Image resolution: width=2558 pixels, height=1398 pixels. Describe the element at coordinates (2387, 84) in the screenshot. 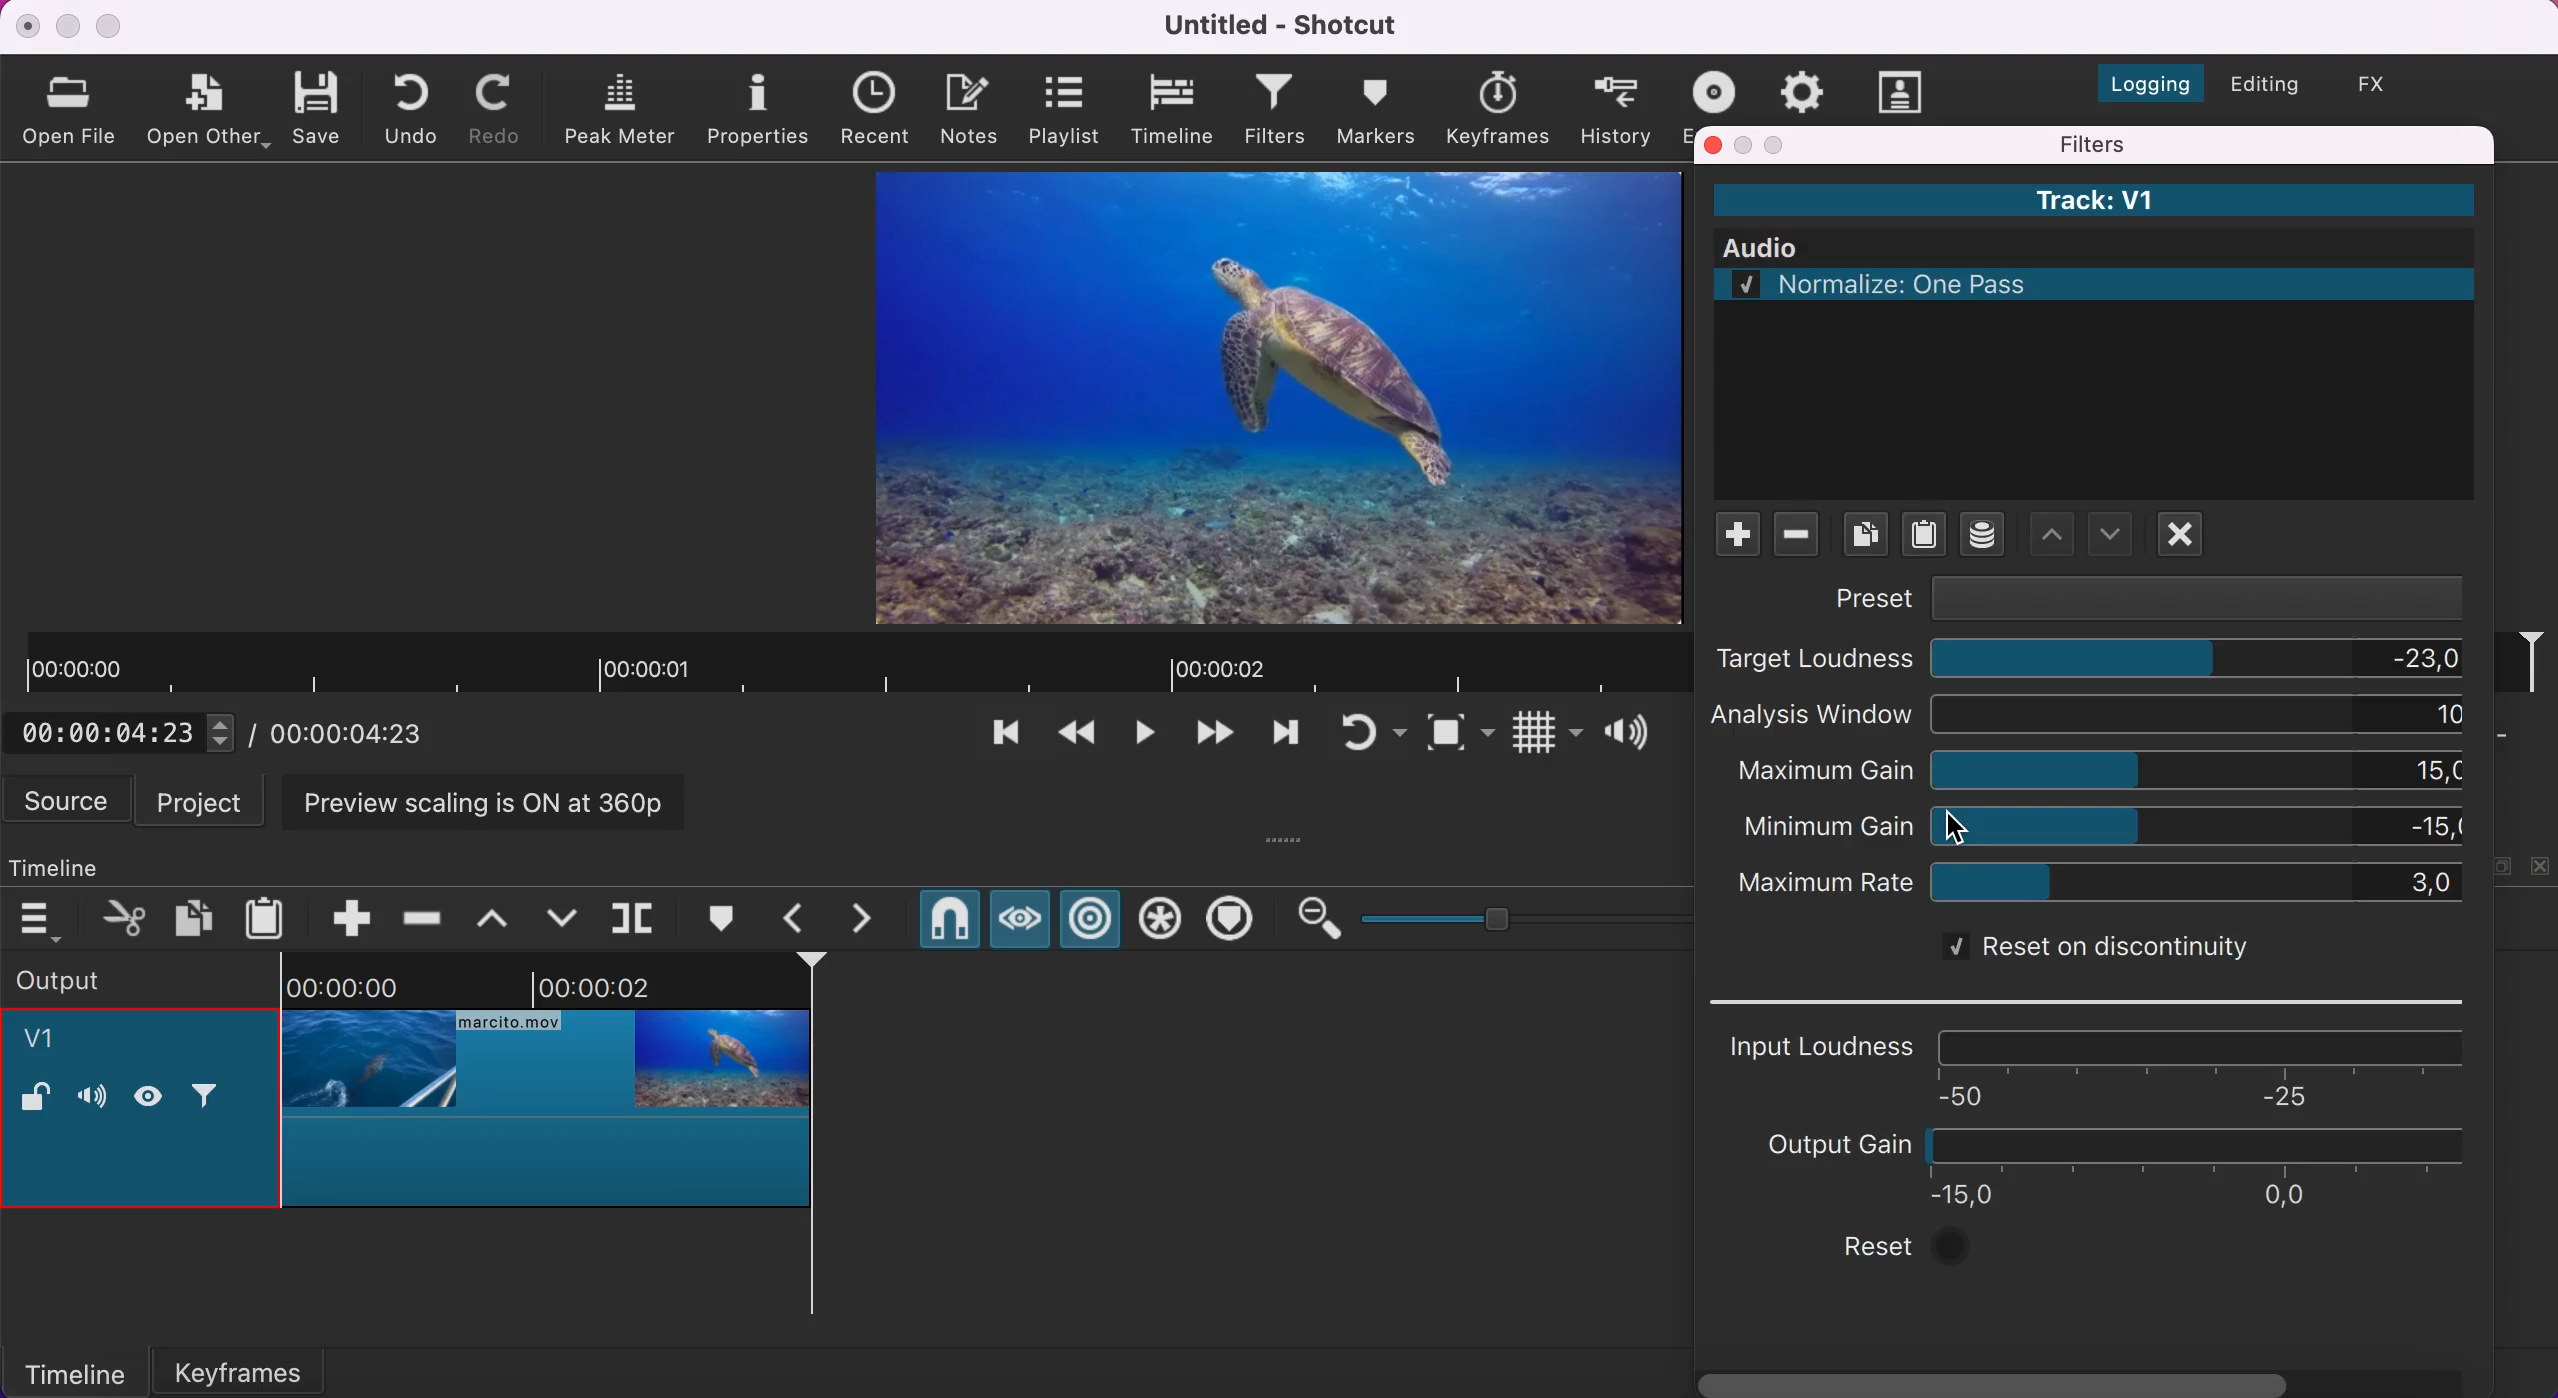

I see `switch to the effects layout` at that location.